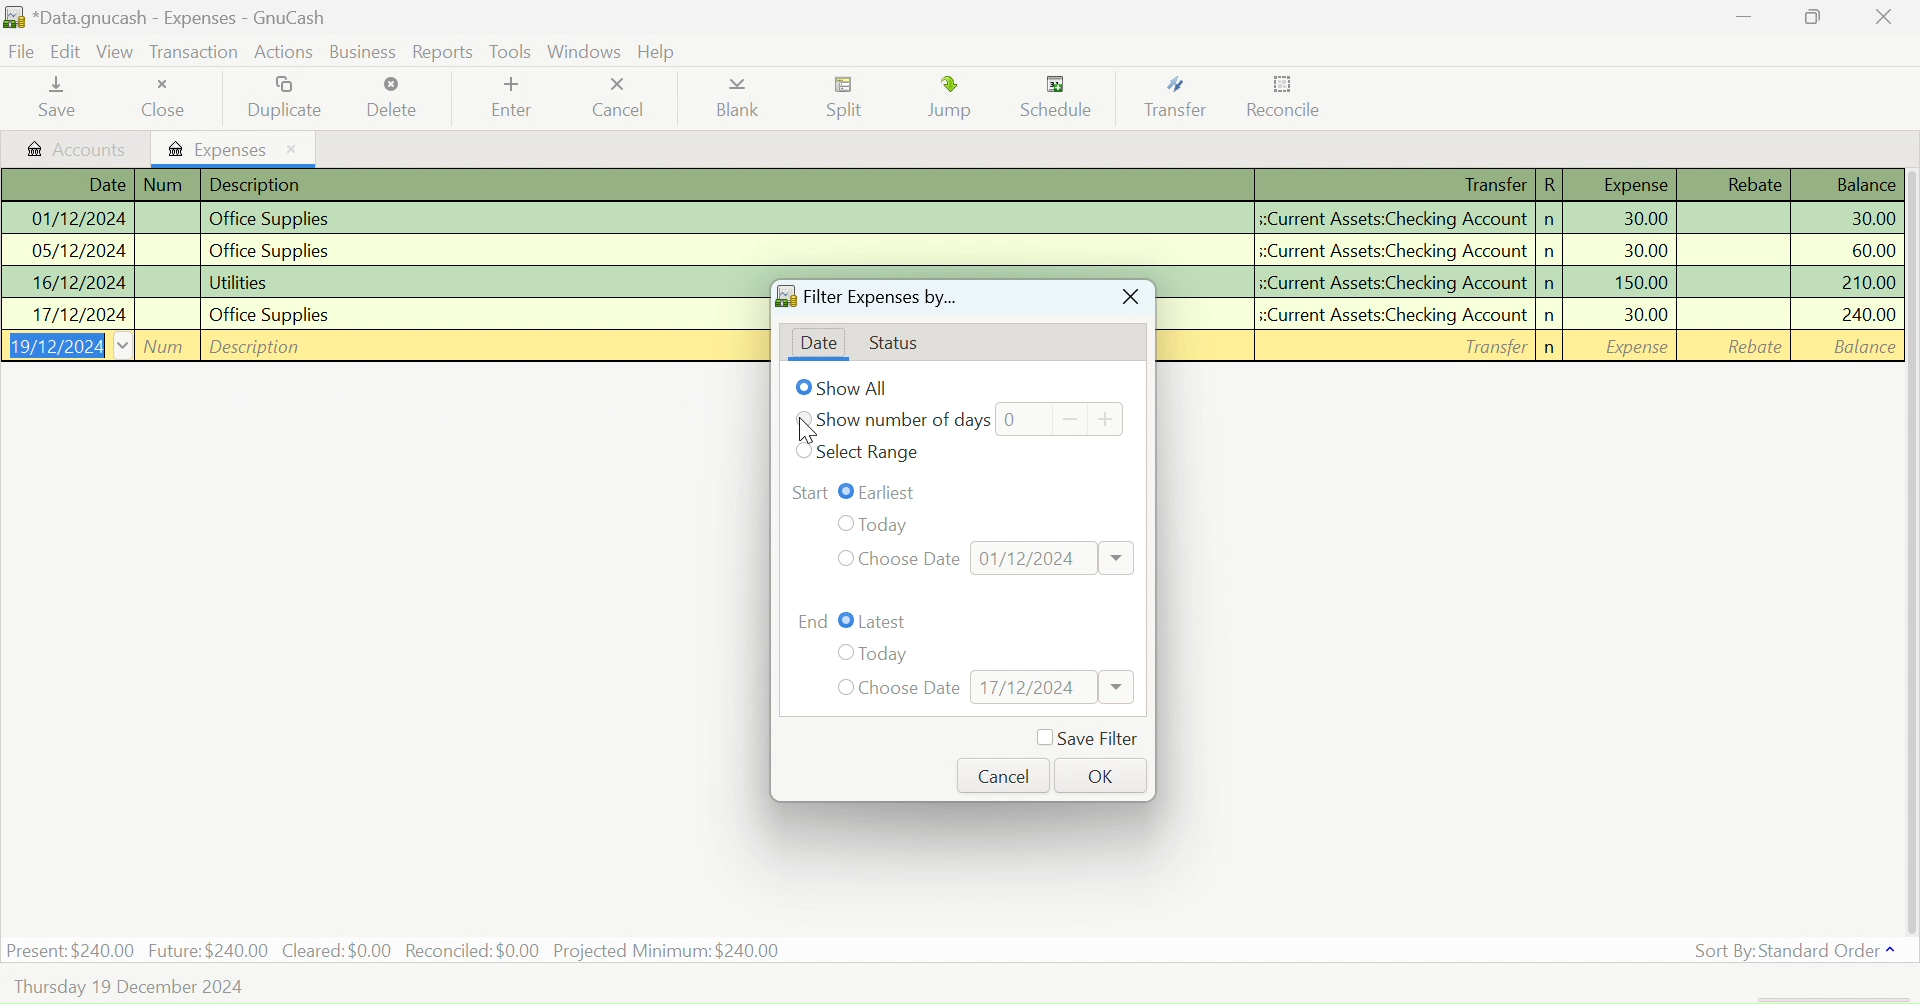  I want to click on Checkbox, so click(847, 621).